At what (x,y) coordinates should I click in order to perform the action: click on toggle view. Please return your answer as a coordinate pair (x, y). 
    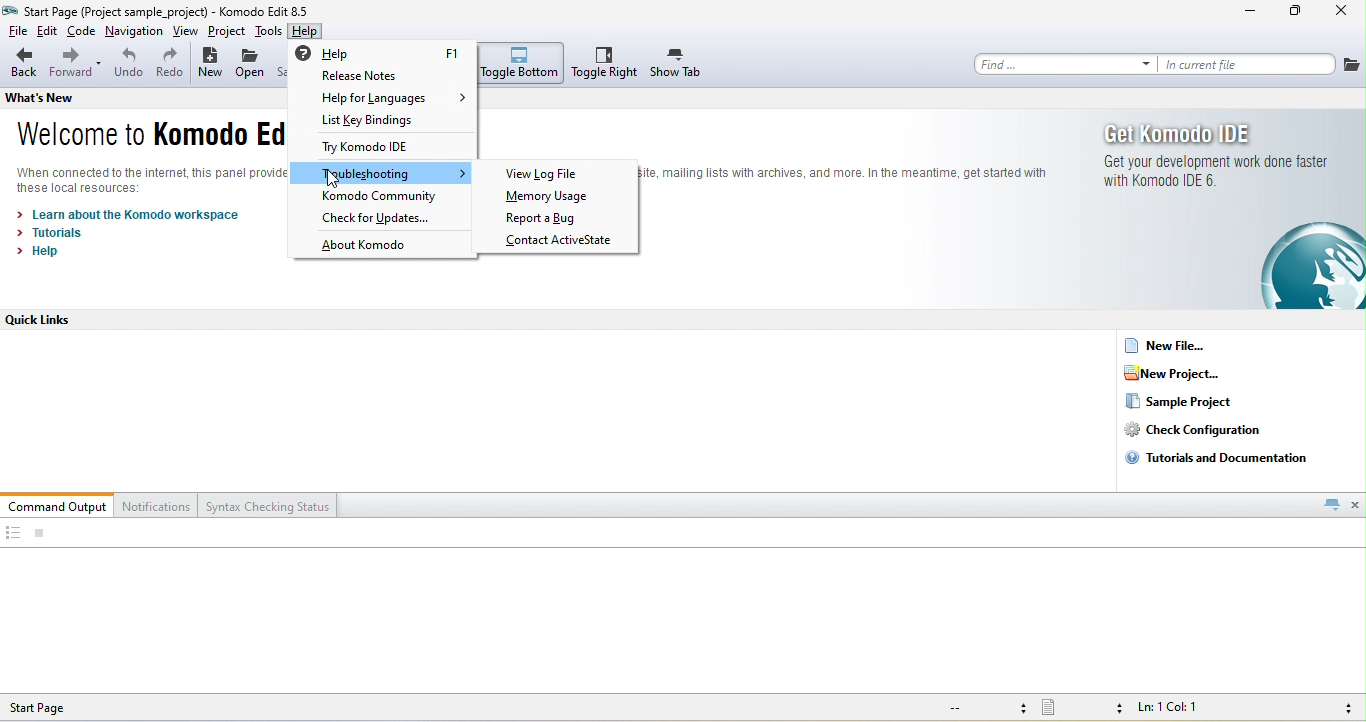
    Looking at the image, I should click on (12, 534).